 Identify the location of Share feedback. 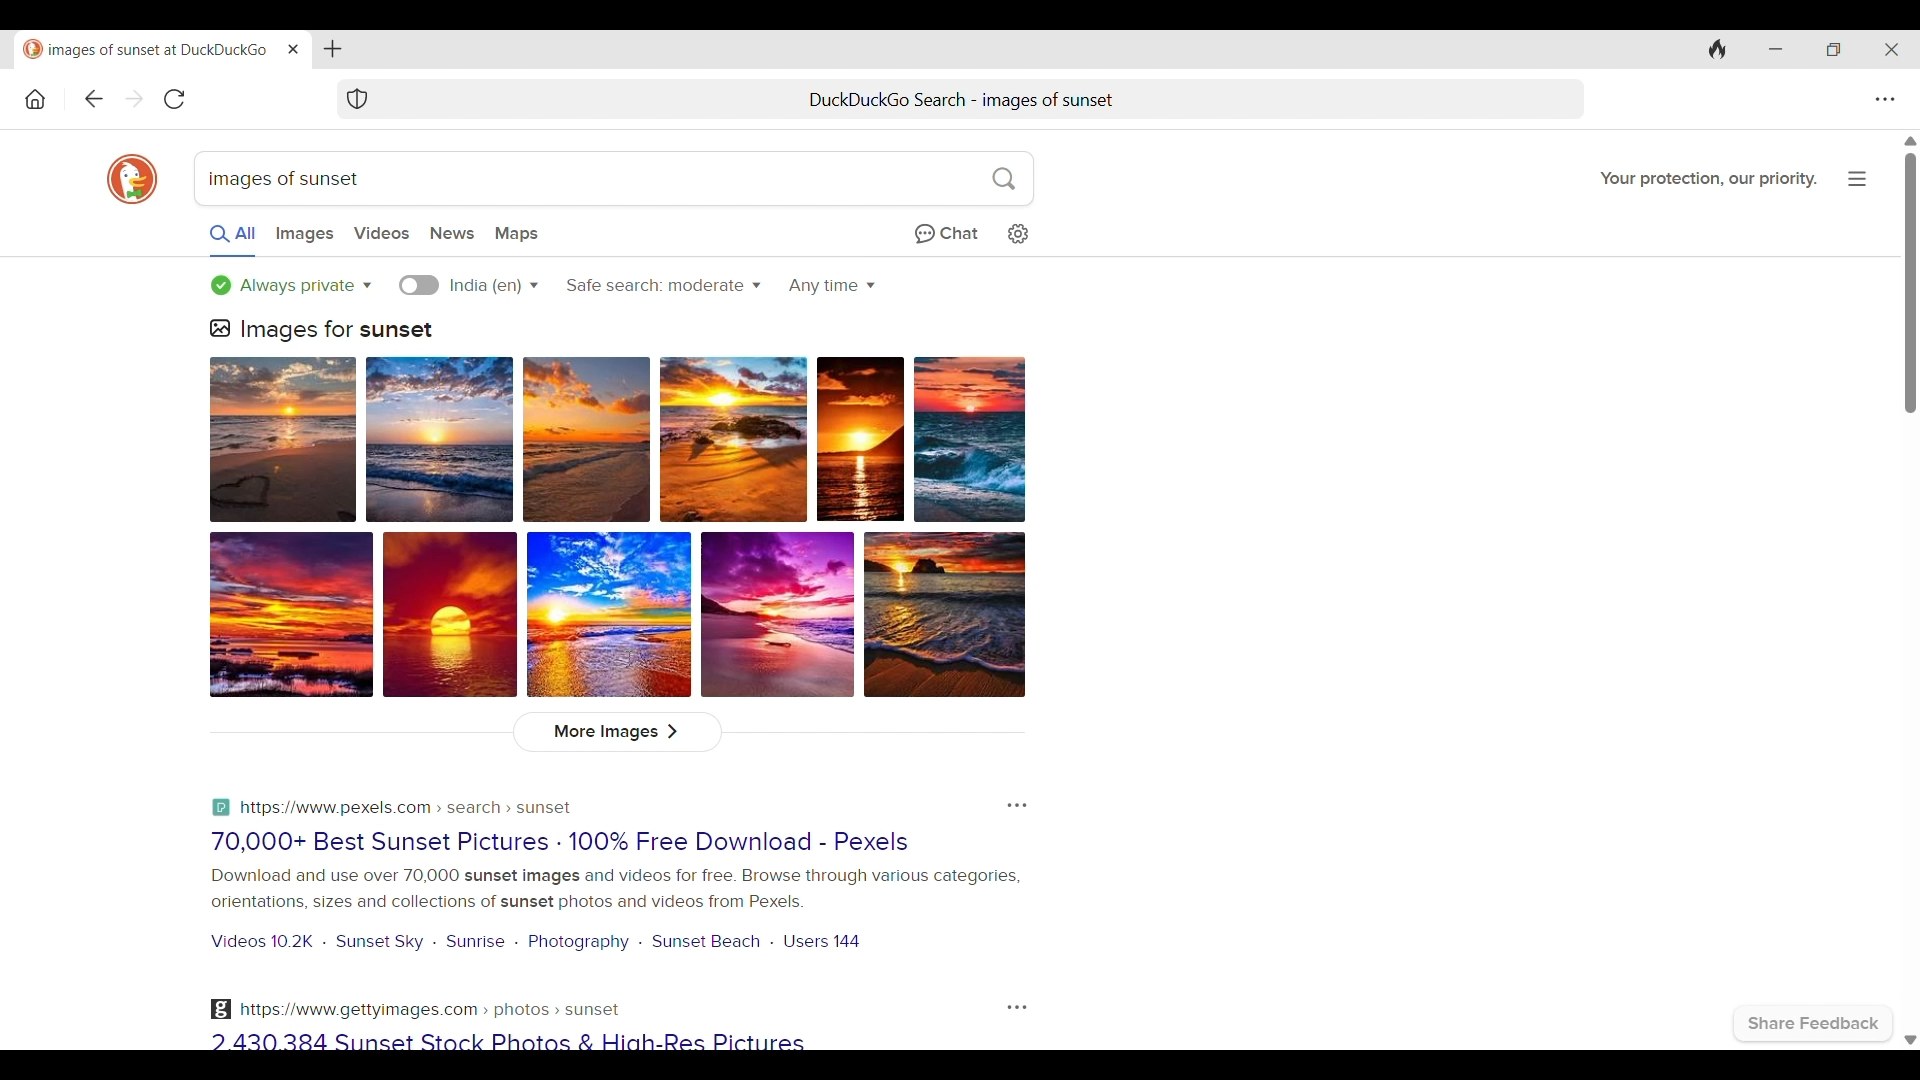
(1814, 1024).